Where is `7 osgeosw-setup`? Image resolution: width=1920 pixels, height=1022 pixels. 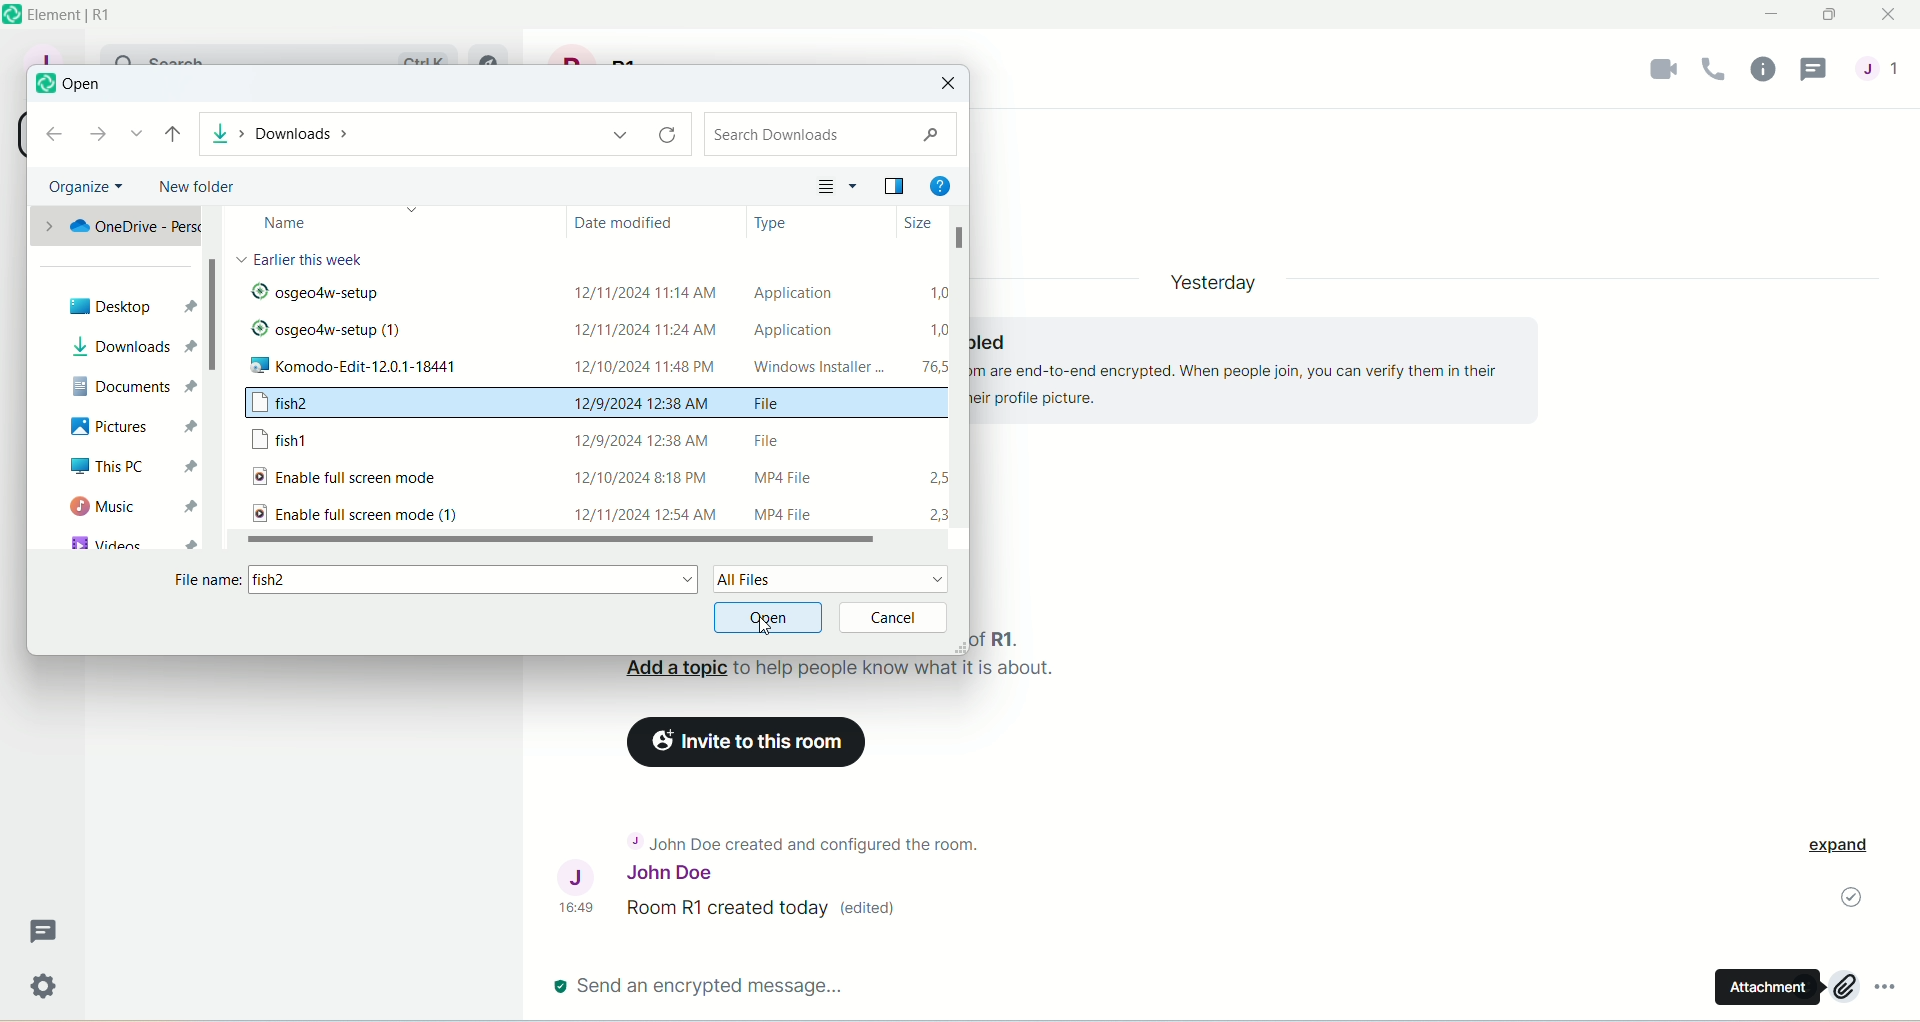
7 osgeosw-setup is located at coordinates (392, 296).